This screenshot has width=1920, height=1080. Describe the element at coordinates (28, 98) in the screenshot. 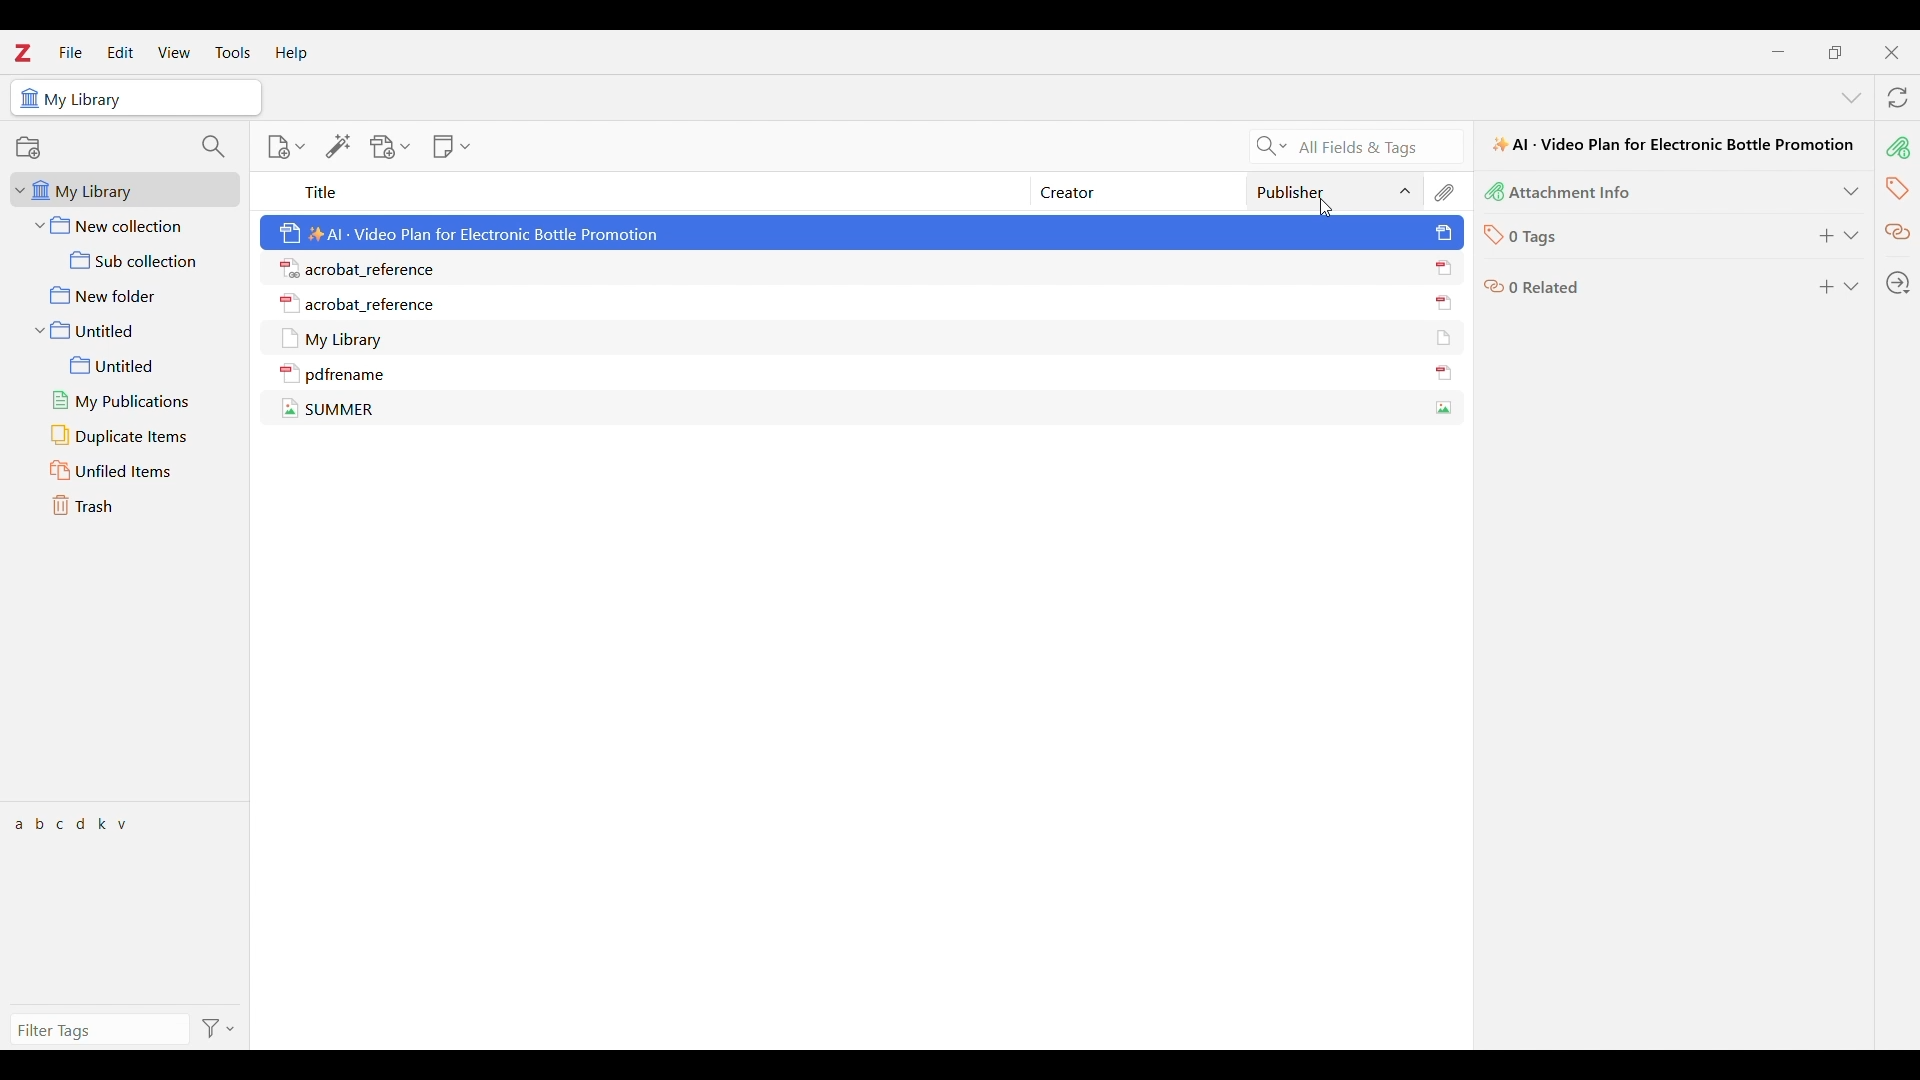

I see `icon` at that location.